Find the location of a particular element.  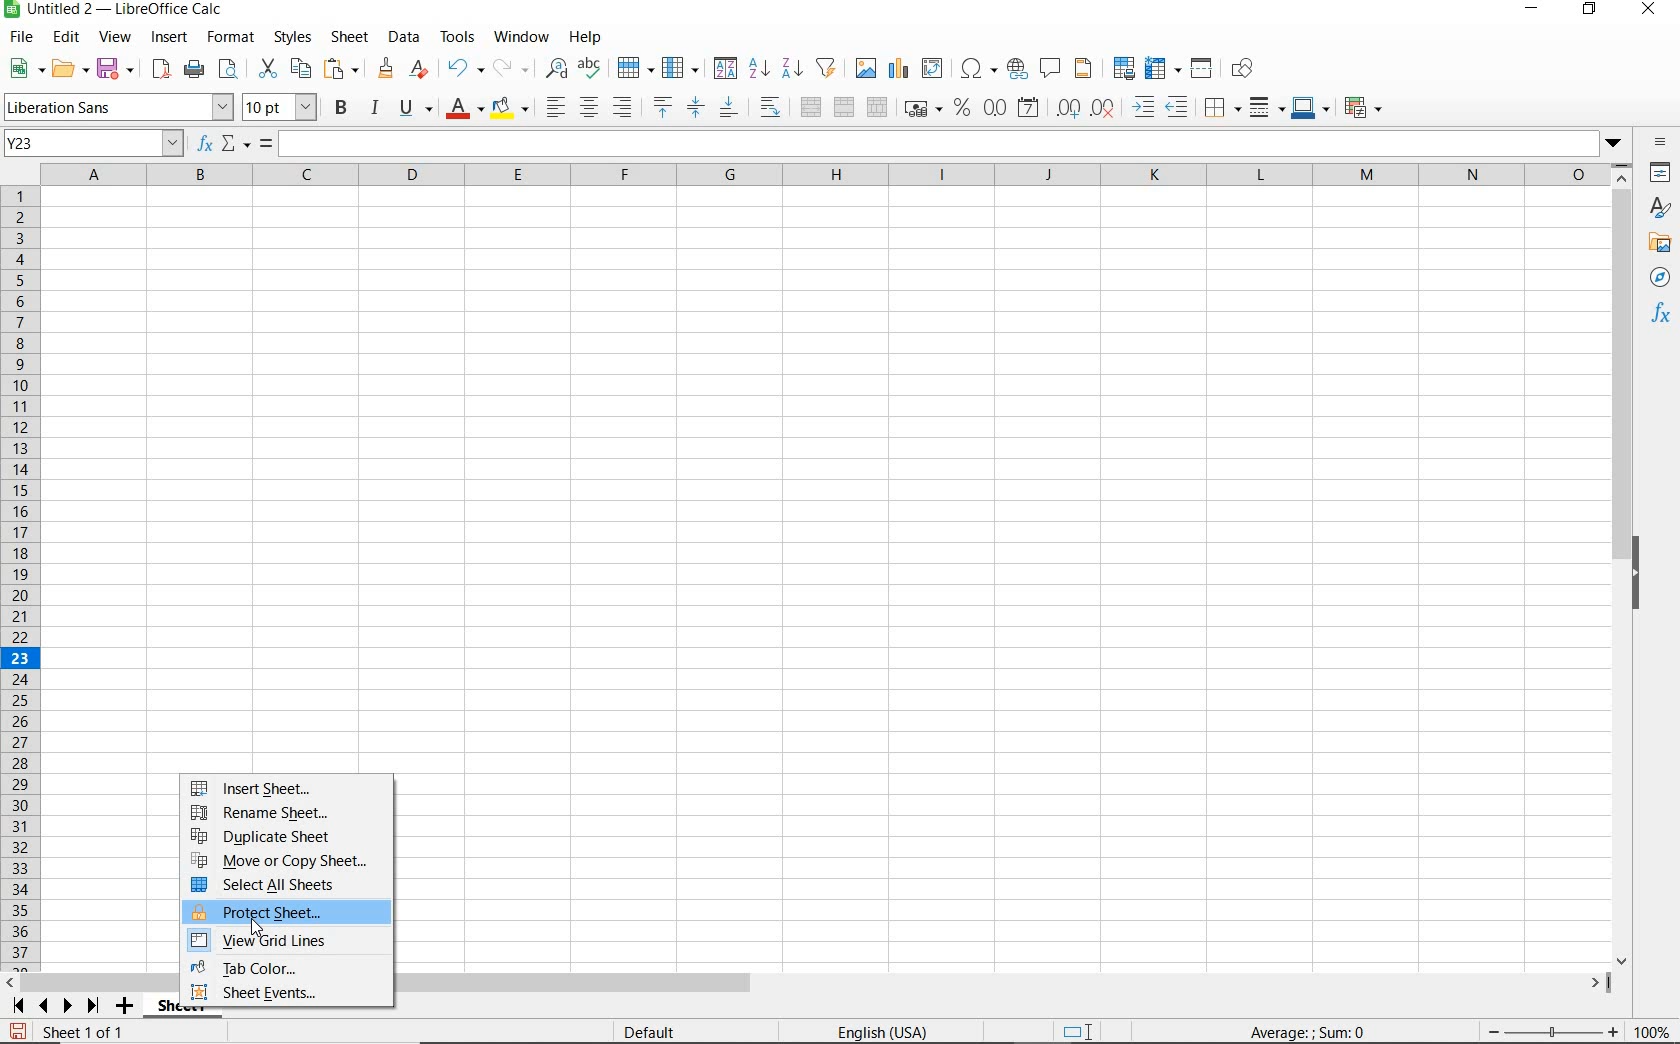

CUT is located at coordinates (266, 67).